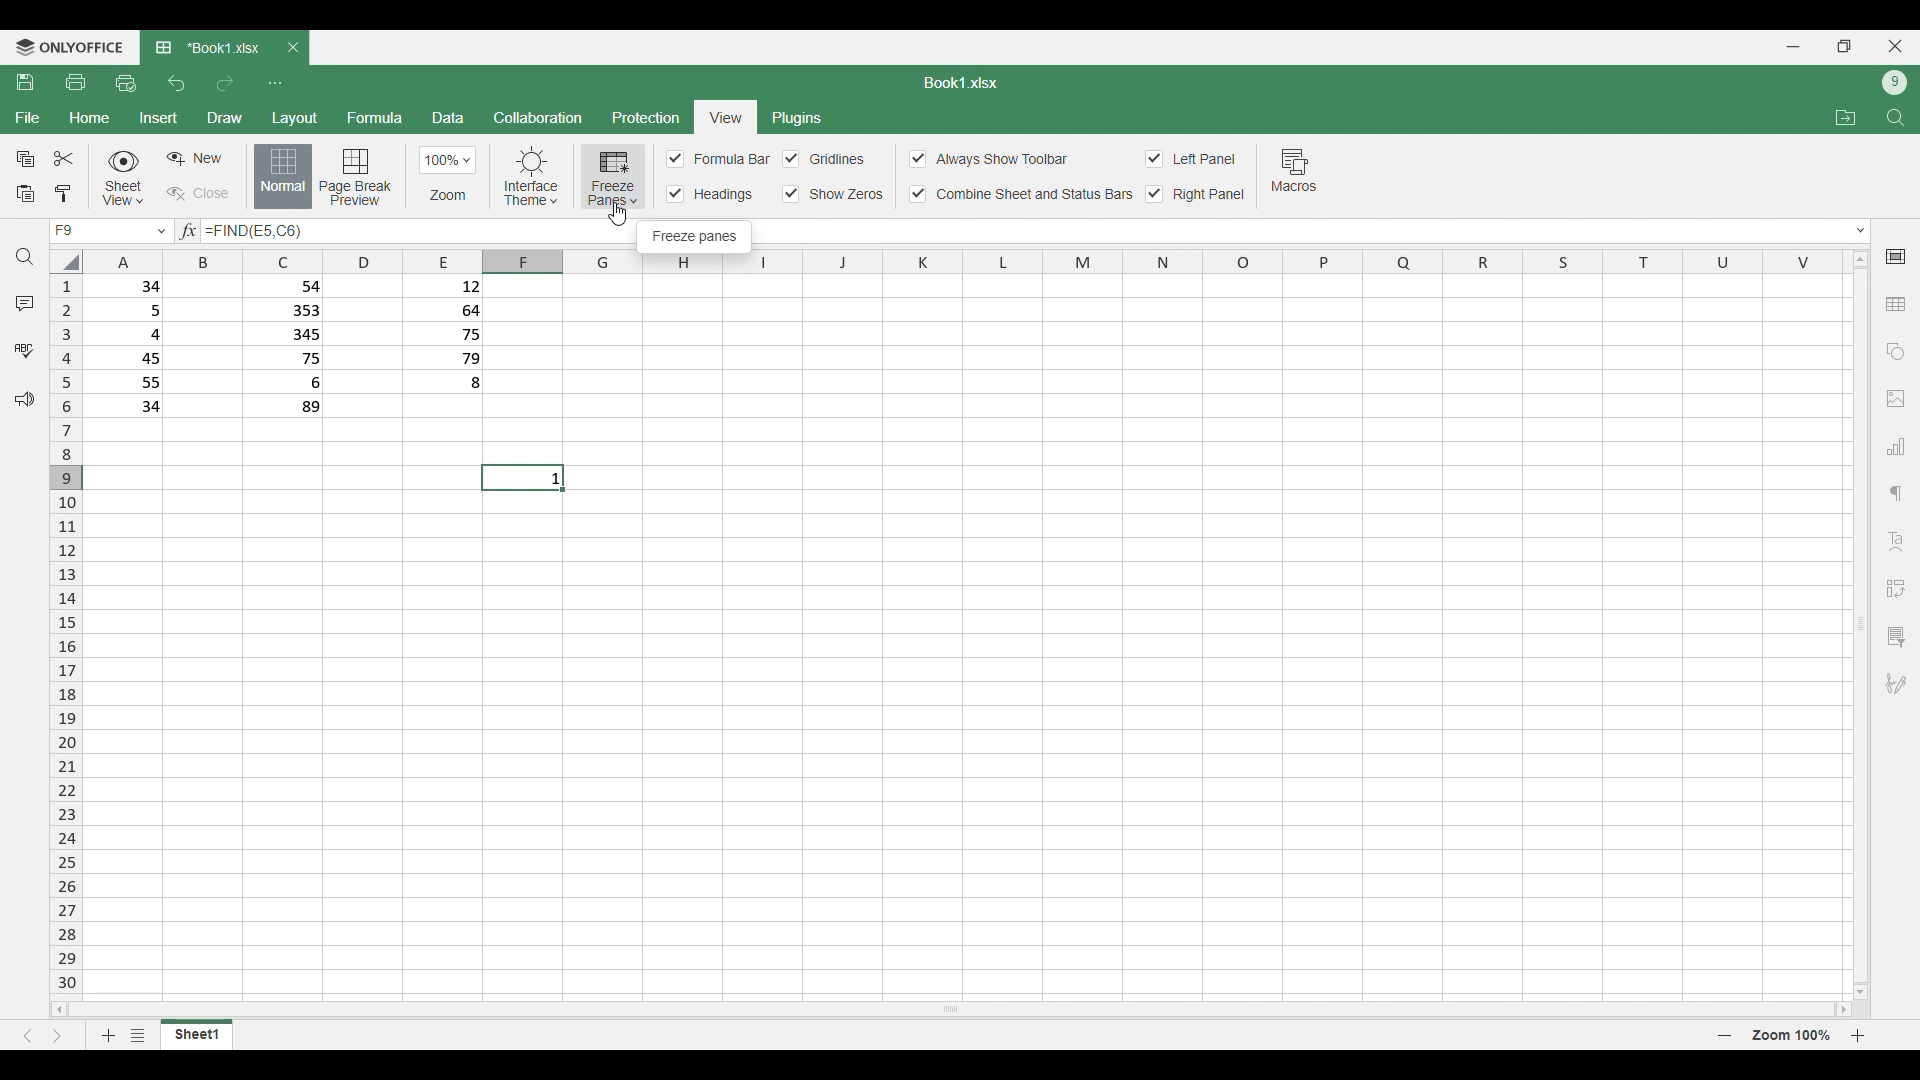  Describe the element at coordinates (1862, 258) in the screenshot. I see `move up` at that location.